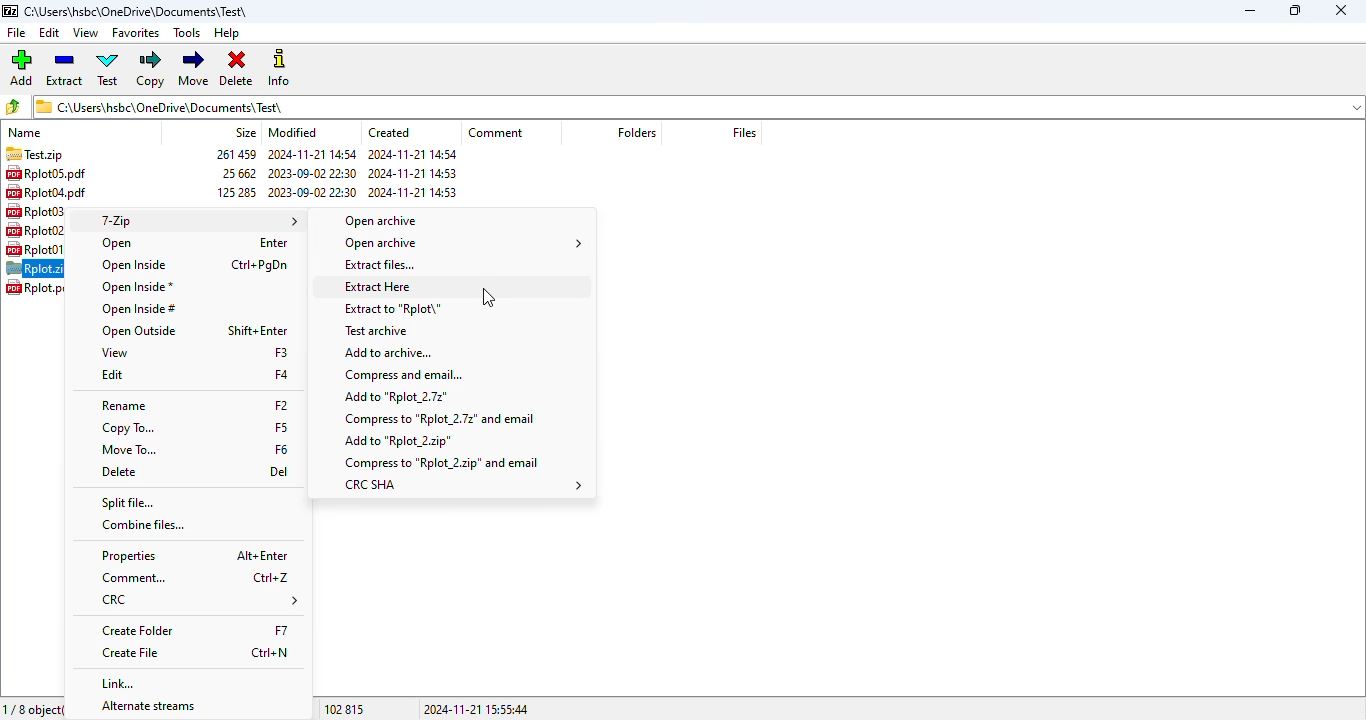 This screenshot has width=1366, height=720. Describe the element at coordinates (280, 353) in the screenshot. I see `shortcut for view` at that location.